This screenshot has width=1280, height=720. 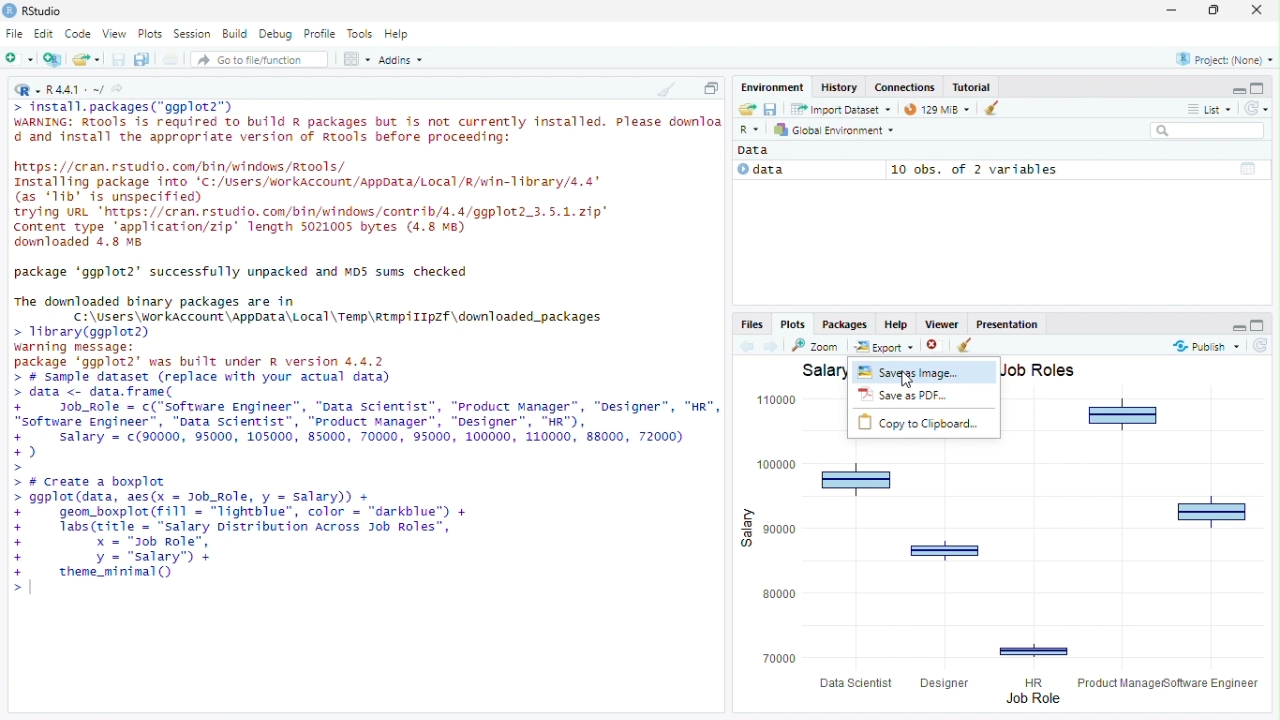 What do you see at coordinates (664, 89) in the screenshot?
I see `Clear console` at bounding box center [664, 89].